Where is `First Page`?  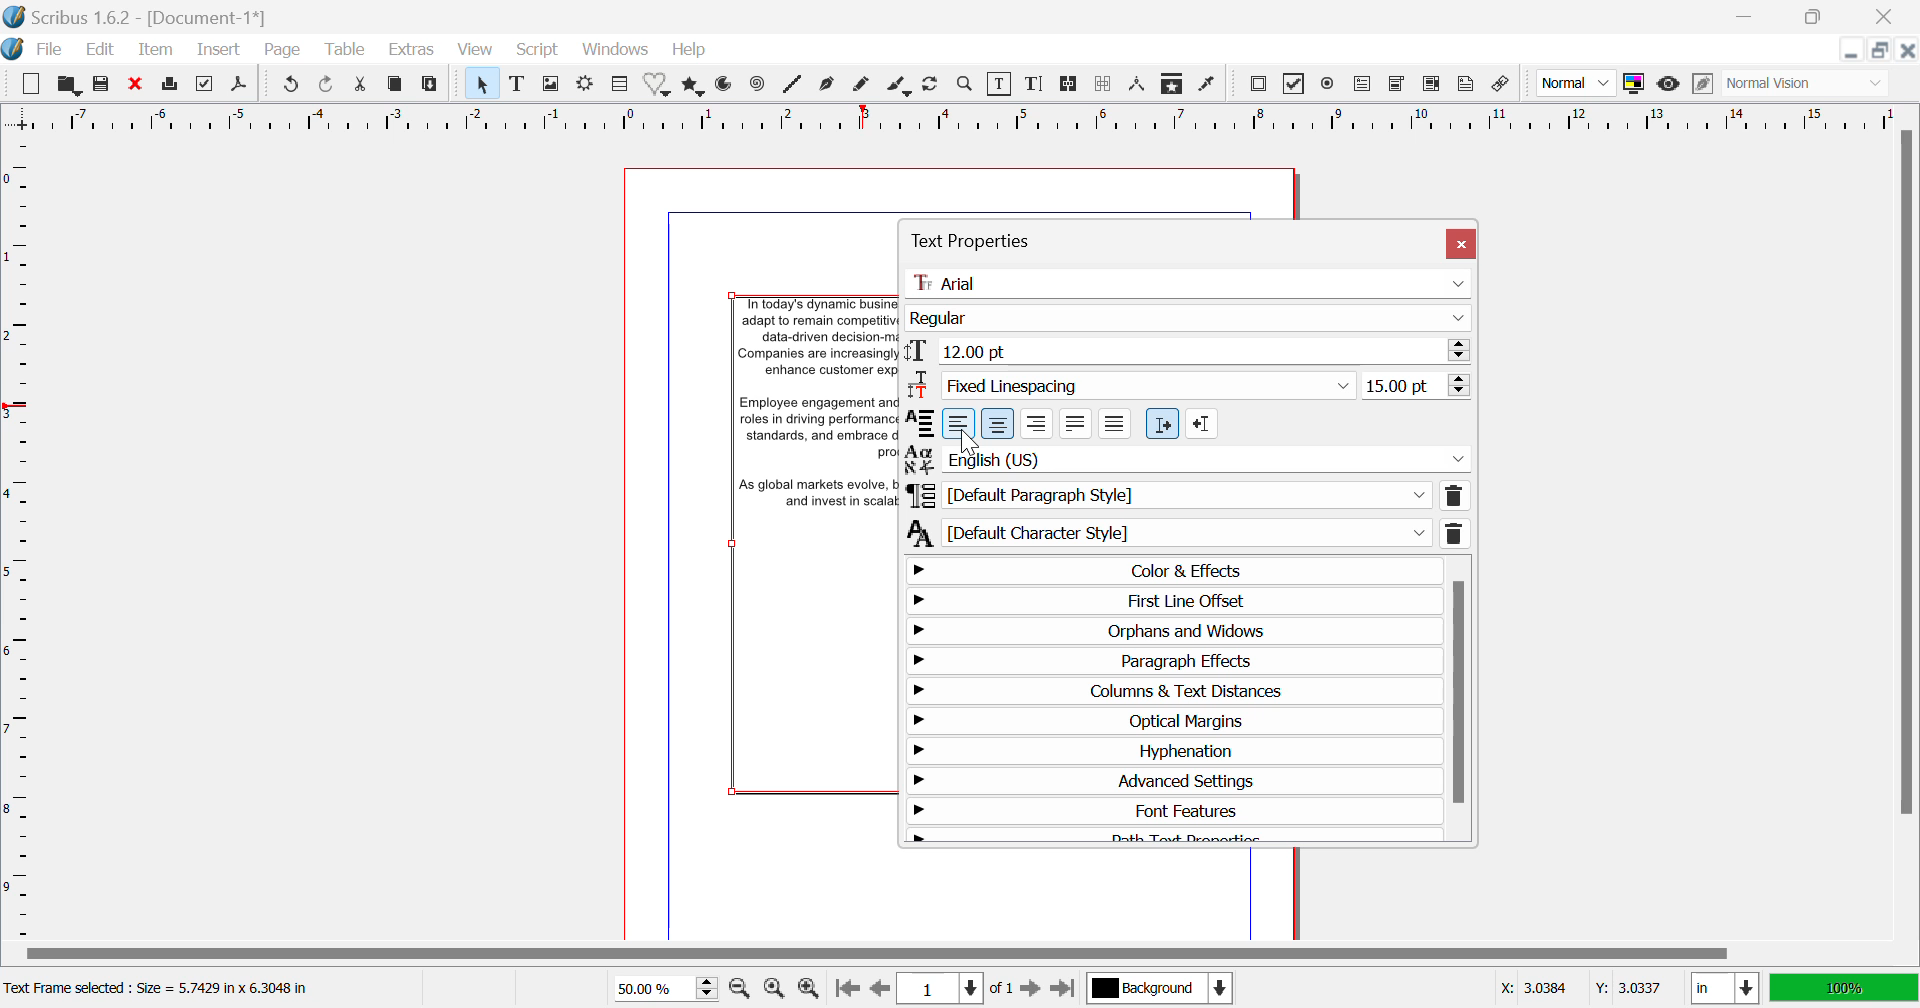 First Page is located at coordinates (846, 989).